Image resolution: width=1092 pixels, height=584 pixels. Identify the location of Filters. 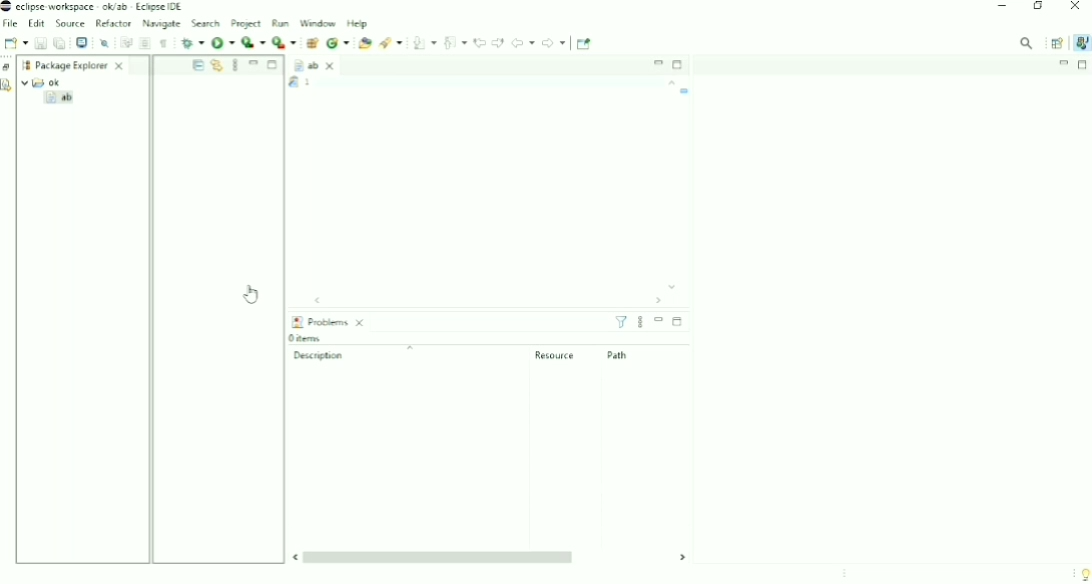
(621, 322).